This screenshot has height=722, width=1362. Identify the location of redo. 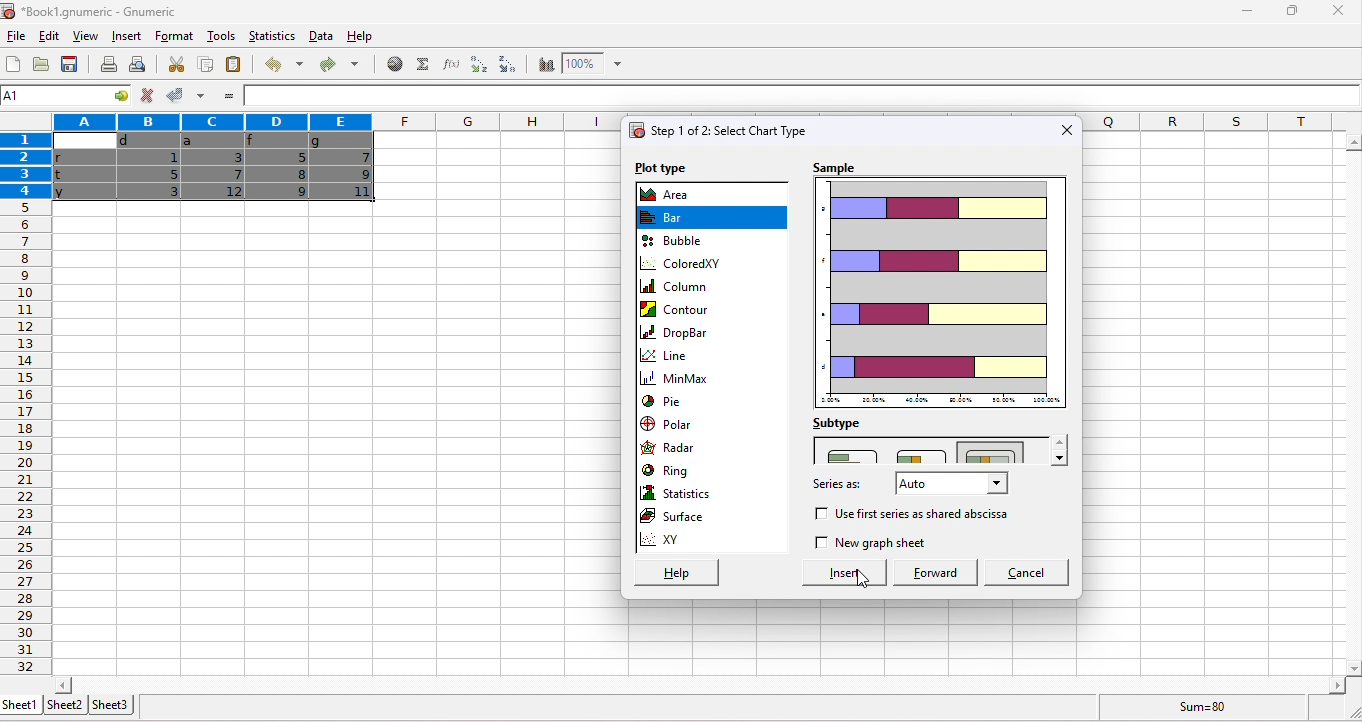
(339, 63).